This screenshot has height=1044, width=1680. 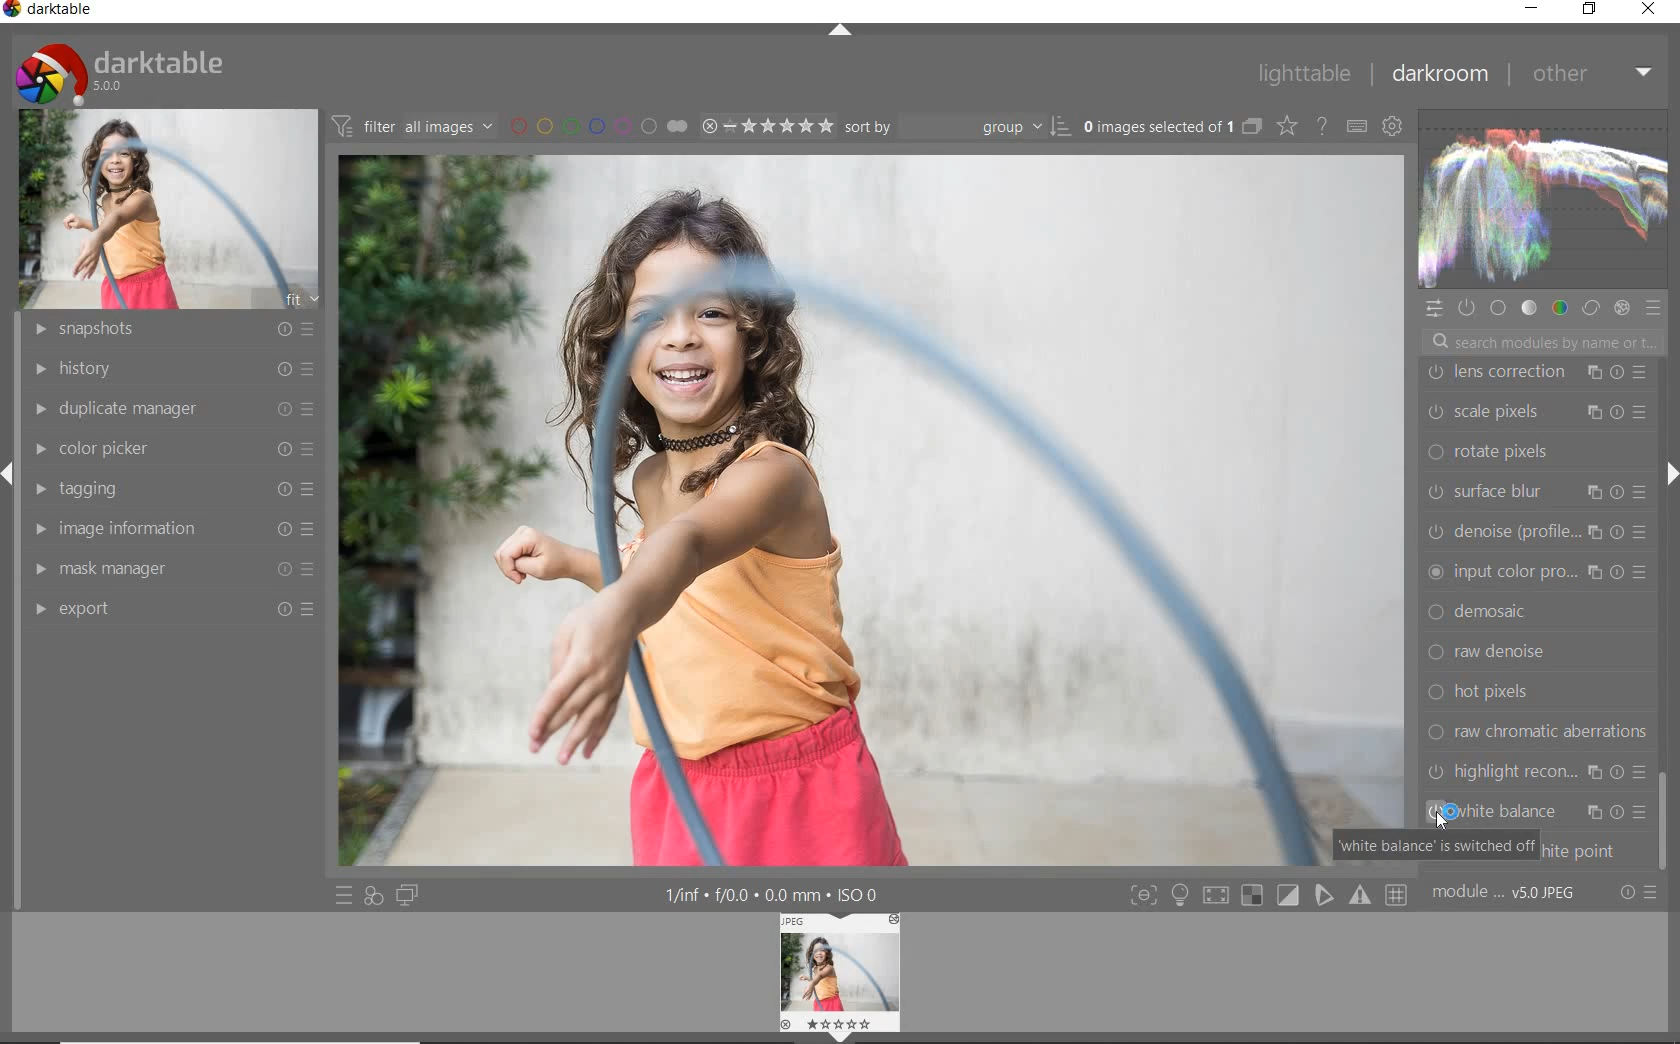 What do you see at coordinates (774, 896) in the screenshot?
I see `other interface details` at bounding box center [774, 896].